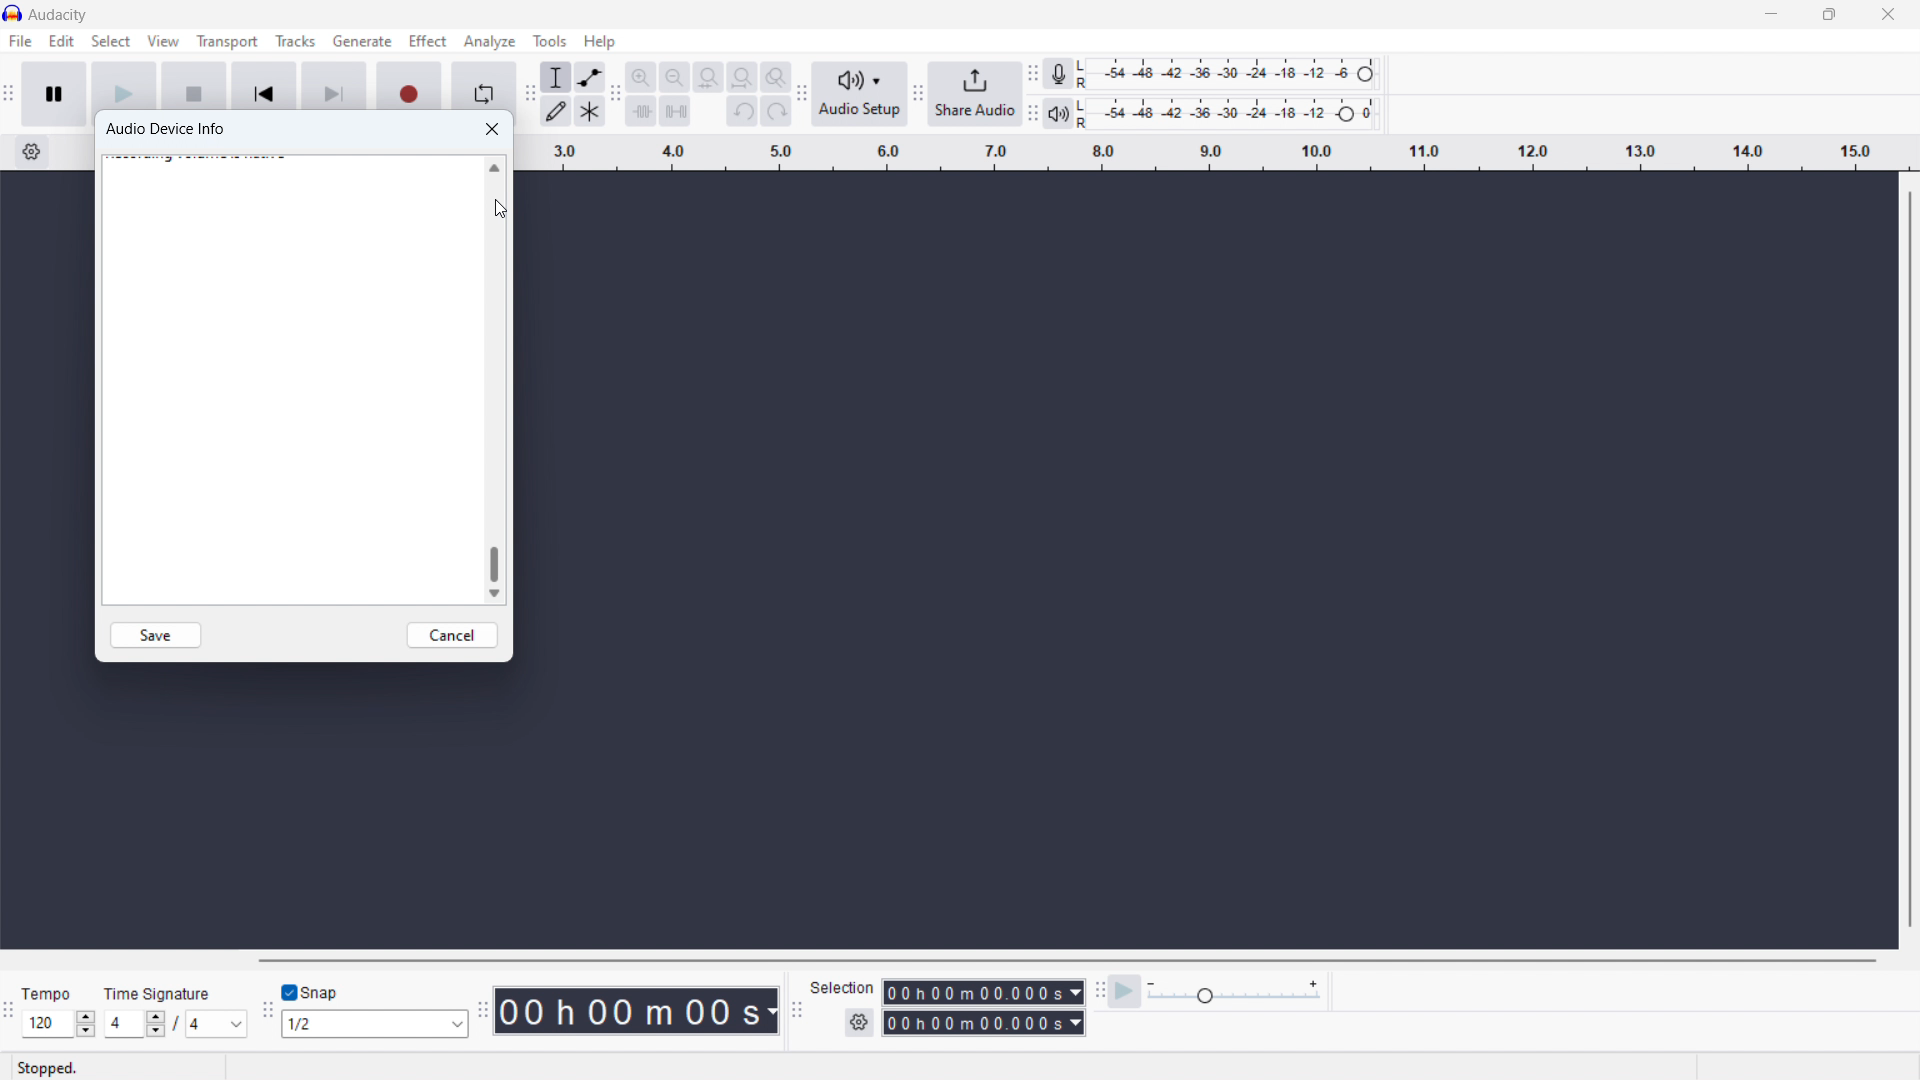 The height and width of the screenshot is (1080, 1920). I want to click on tools, so click(547, 41).